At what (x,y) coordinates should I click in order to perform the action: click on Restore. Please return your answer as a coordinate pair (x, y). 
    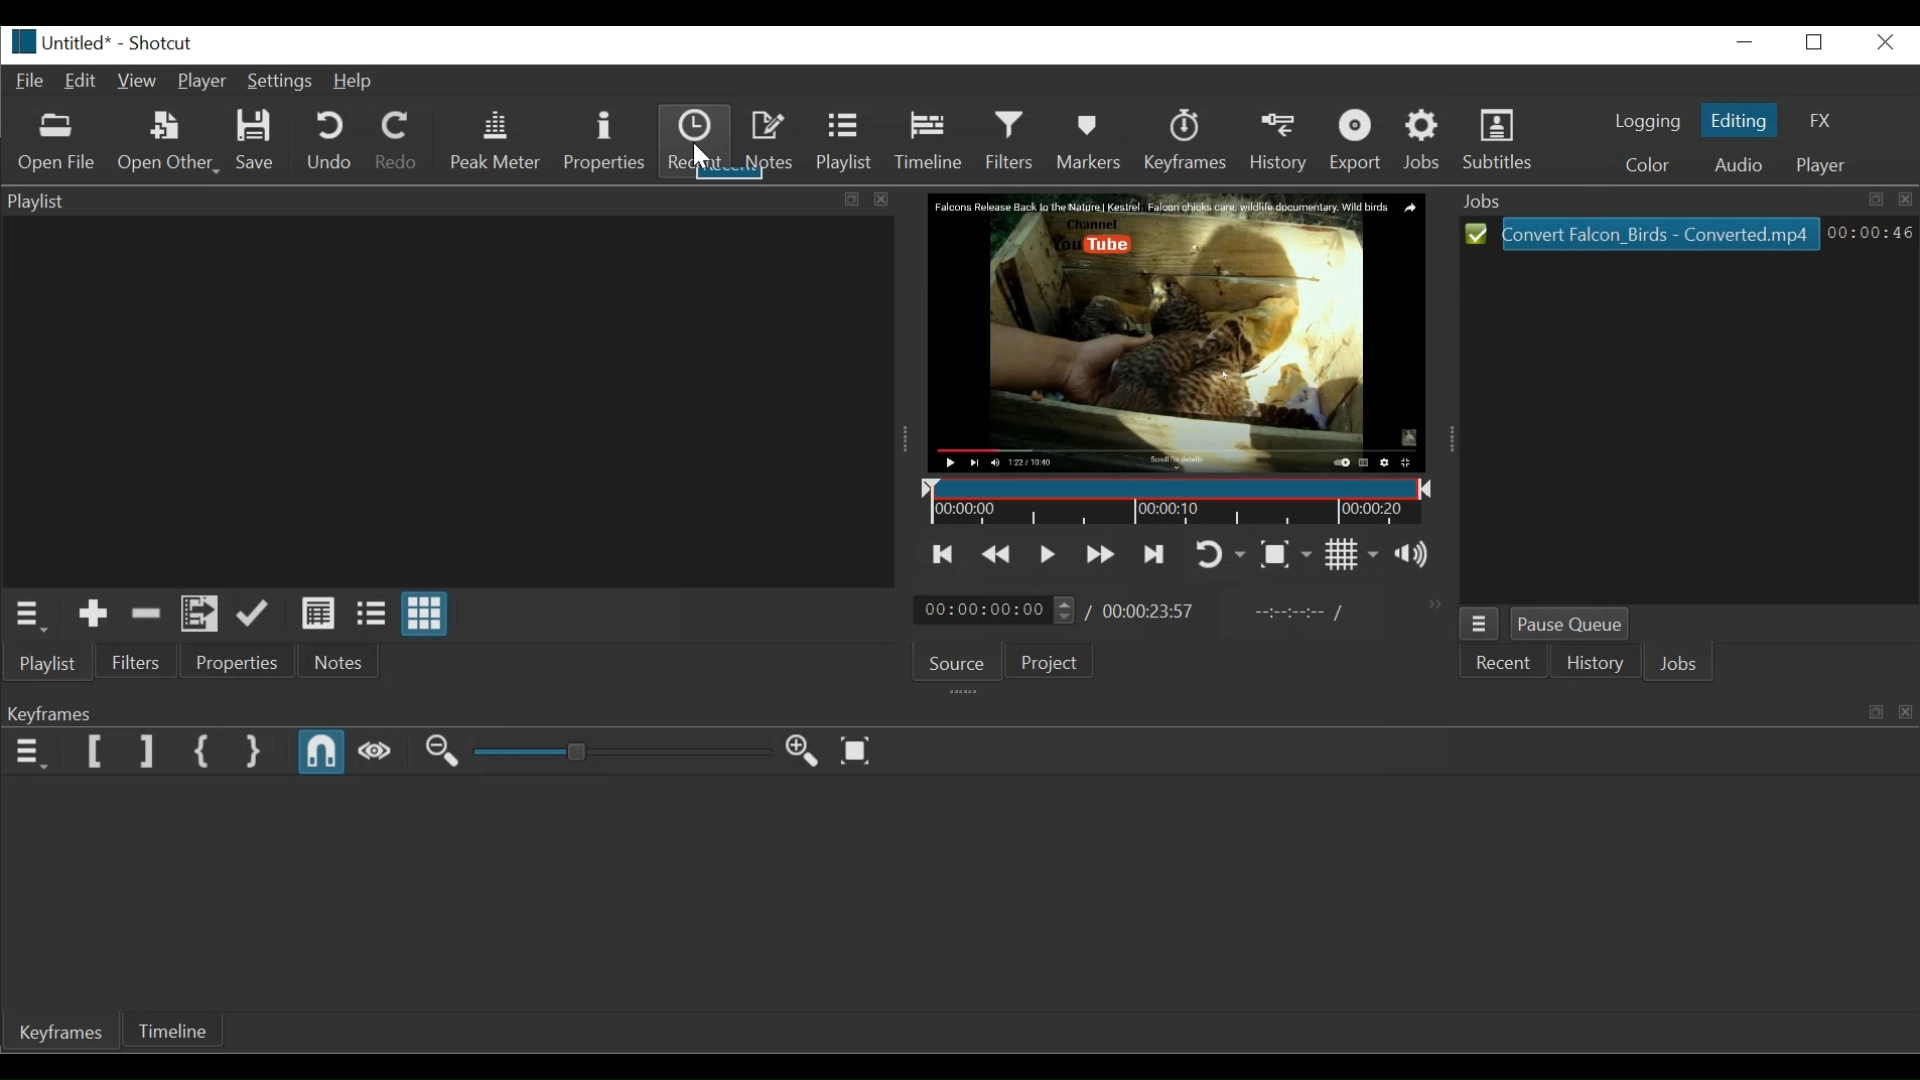
    Looking at the image, I should click on (1816, 45).